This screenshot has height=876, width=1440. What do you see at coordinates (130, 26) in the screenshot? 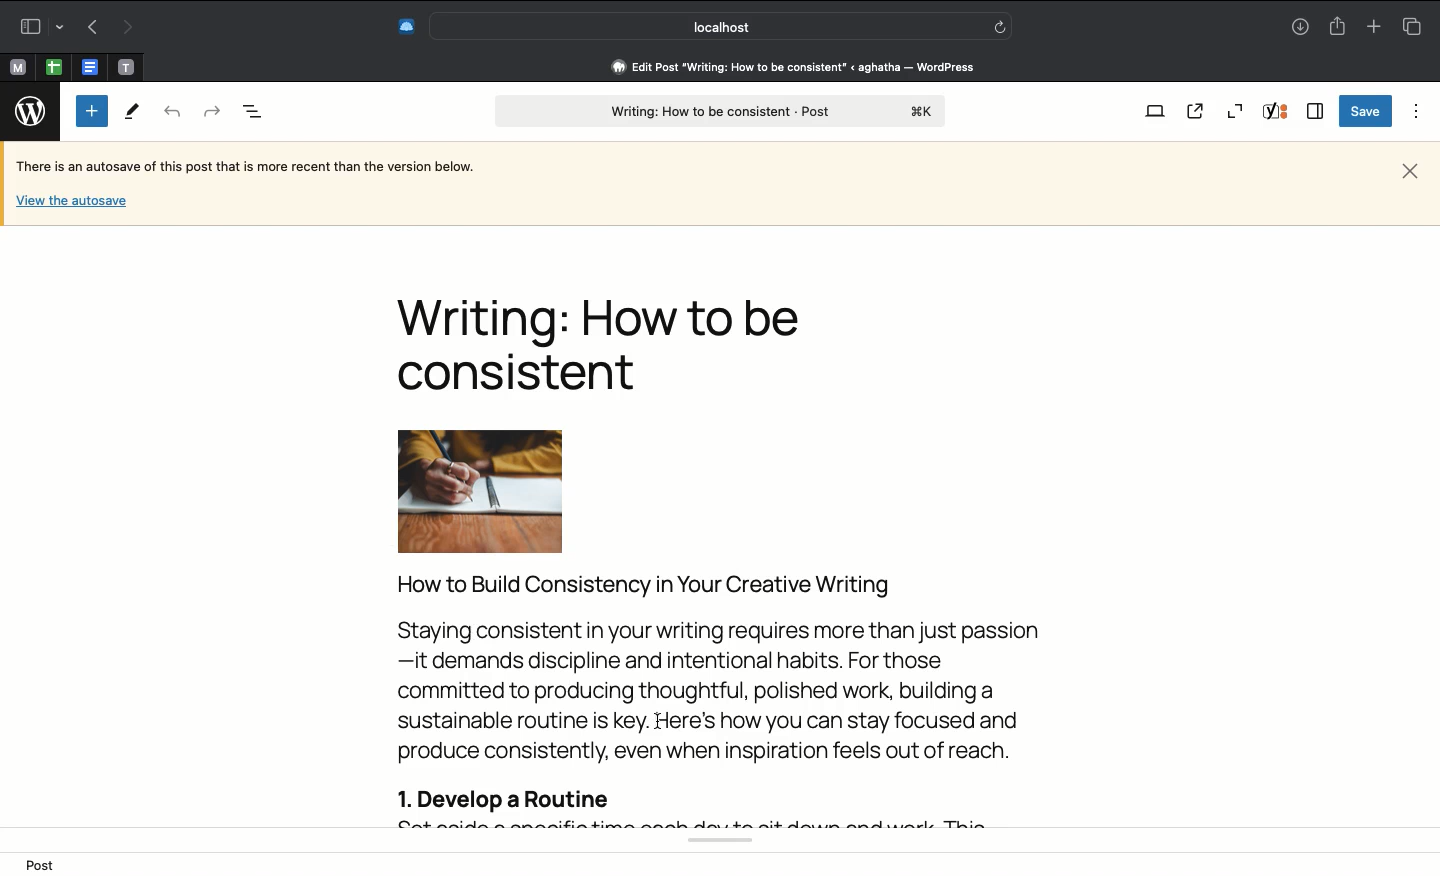
I see `Next page` at bounding box center [130, 26].